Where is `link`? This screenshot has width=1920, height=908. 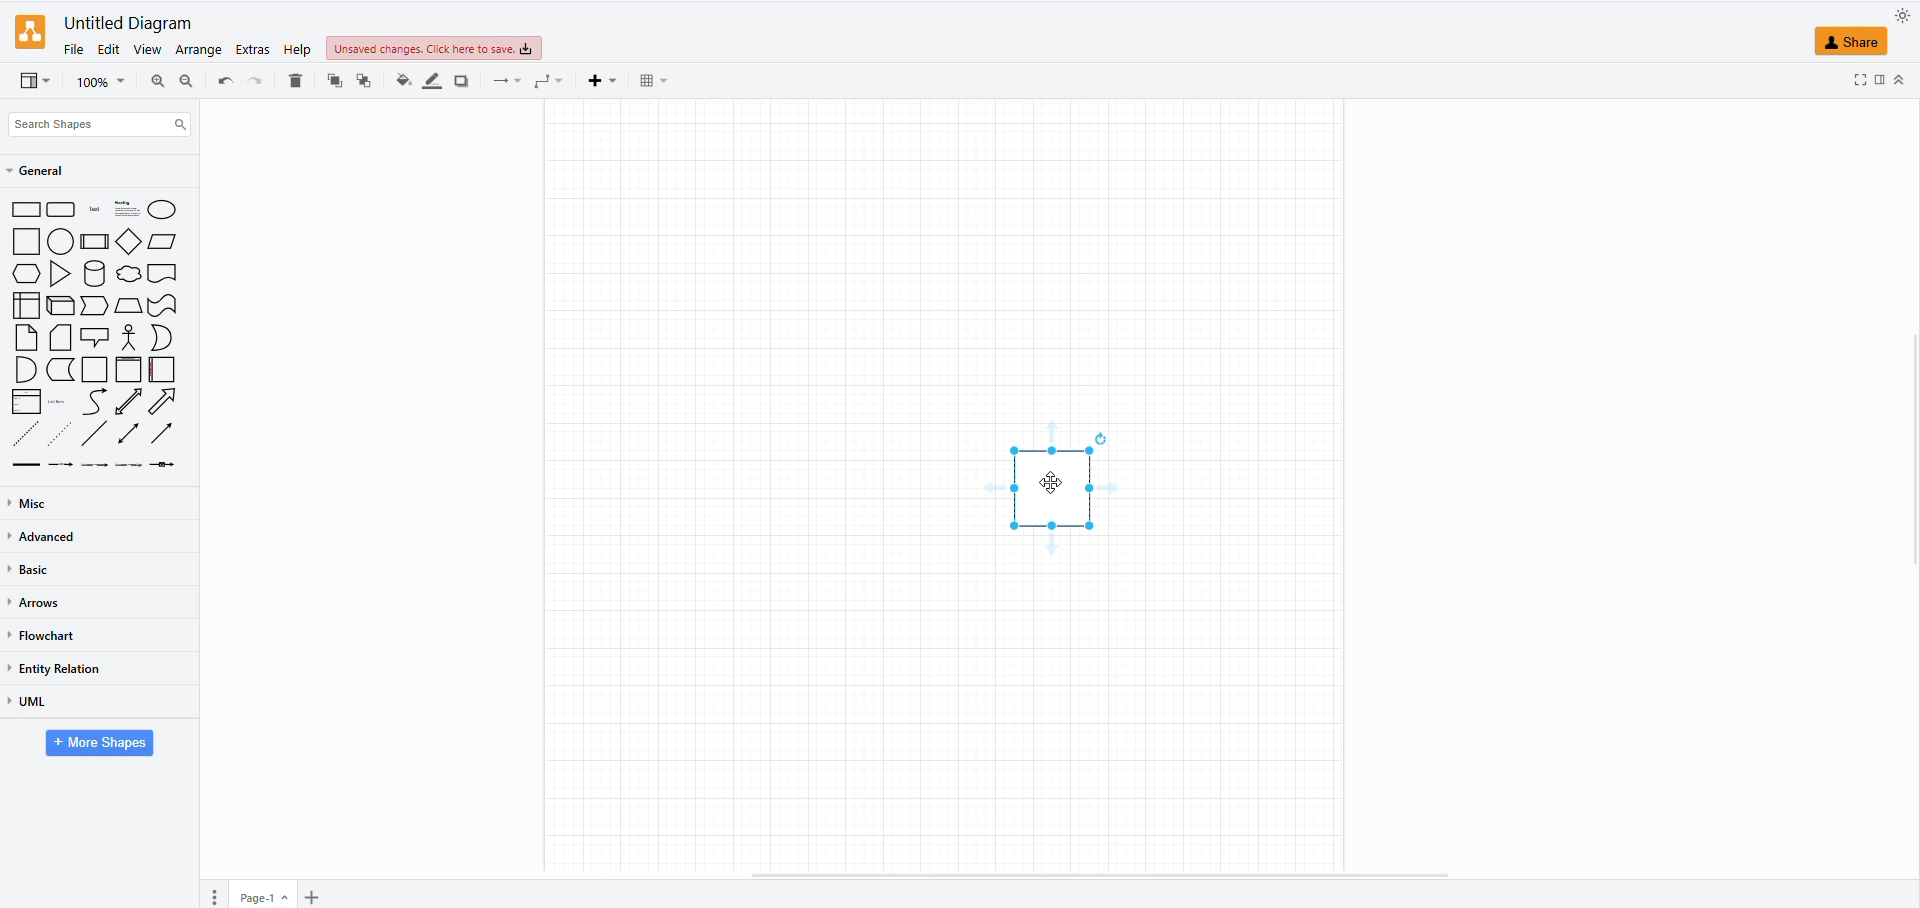 link is located at coordinates (28, 464).